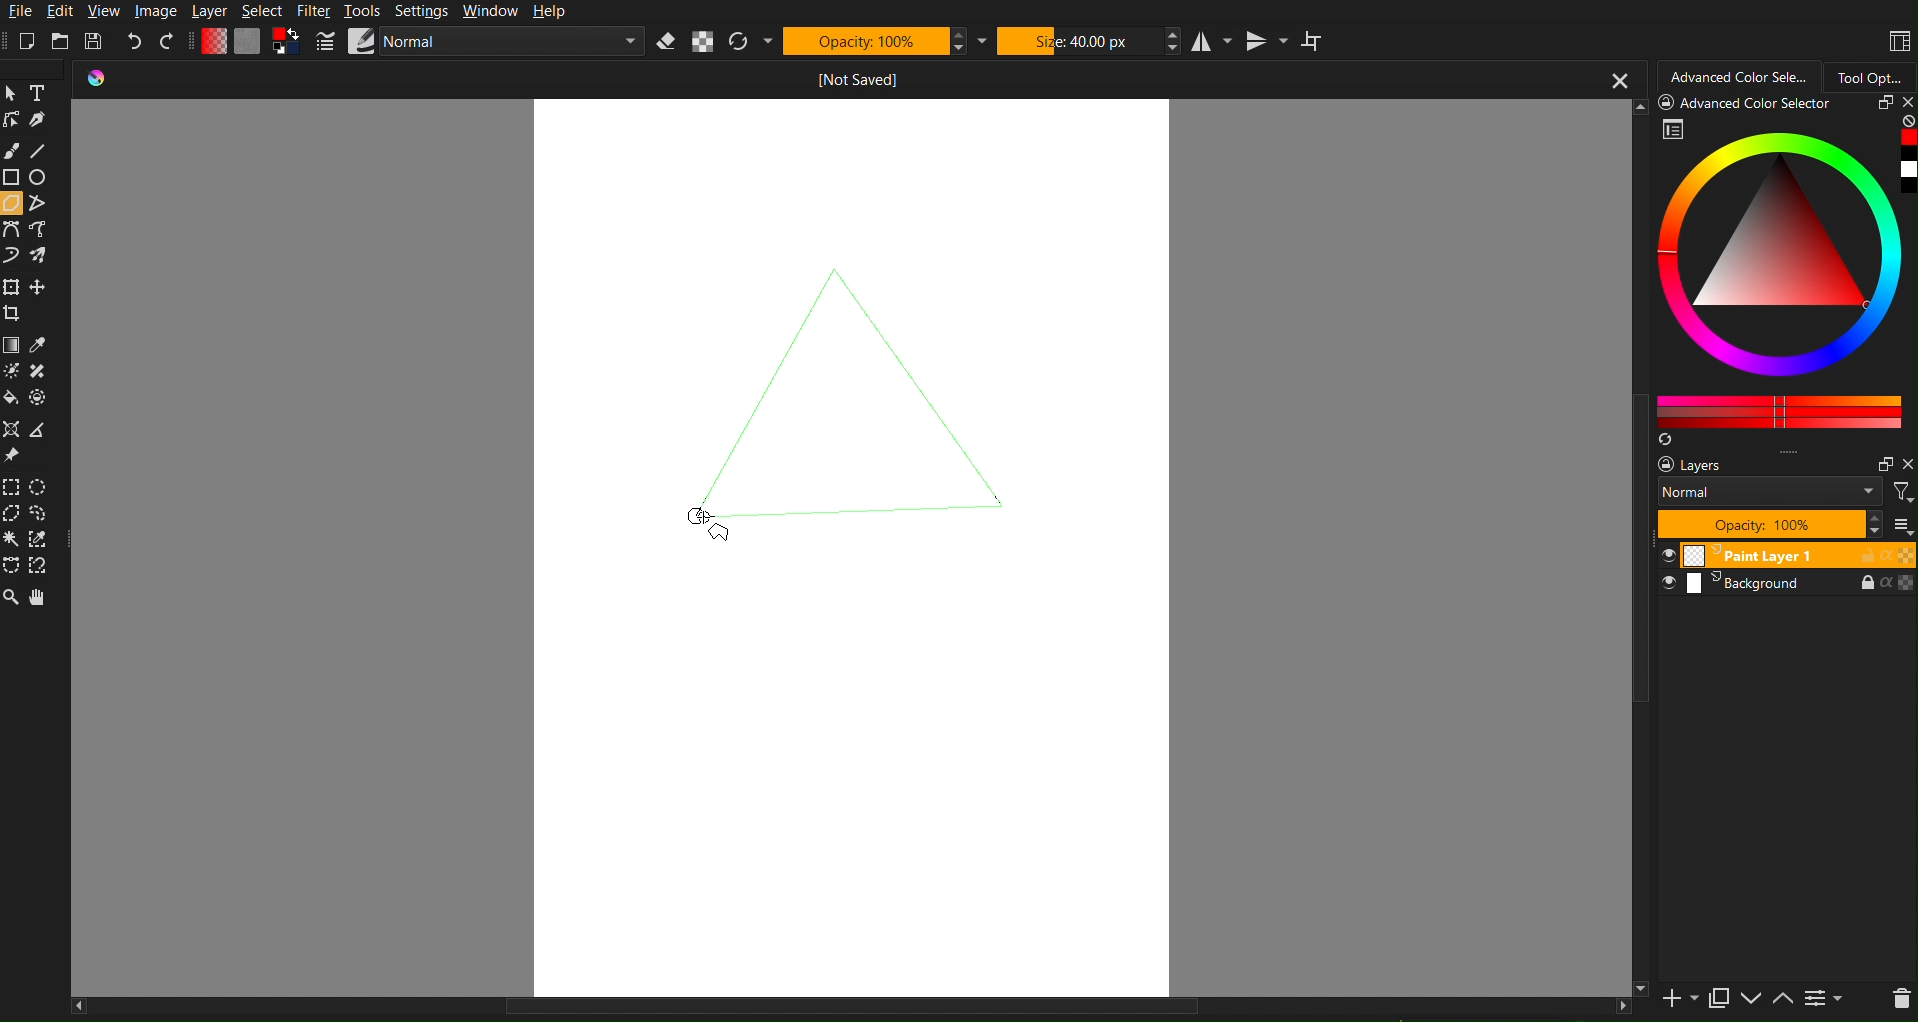  I want to click on rectangular Selection Tools, so click(12, 485).